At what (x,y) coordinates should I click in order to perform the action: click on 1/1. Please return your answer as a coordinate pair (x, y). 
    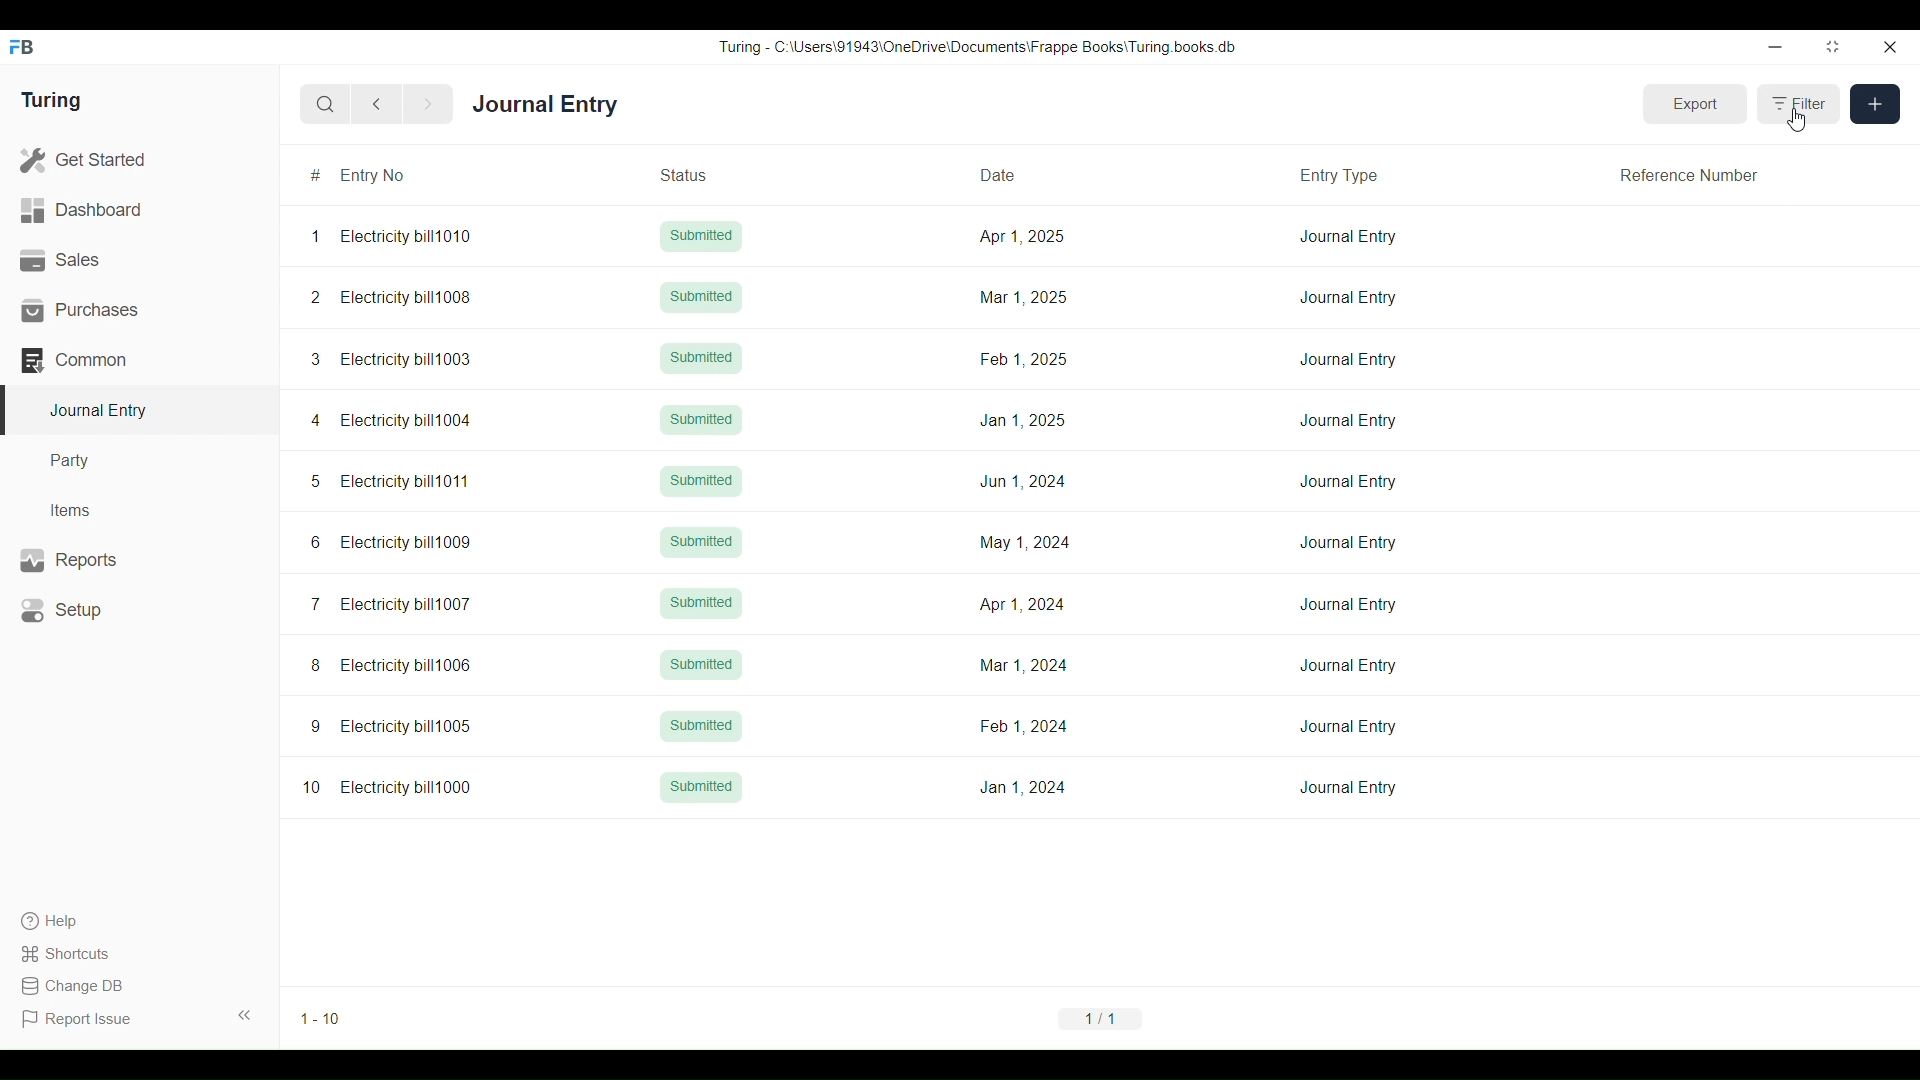
    Looking at the image, I should click on (1100, 1018).